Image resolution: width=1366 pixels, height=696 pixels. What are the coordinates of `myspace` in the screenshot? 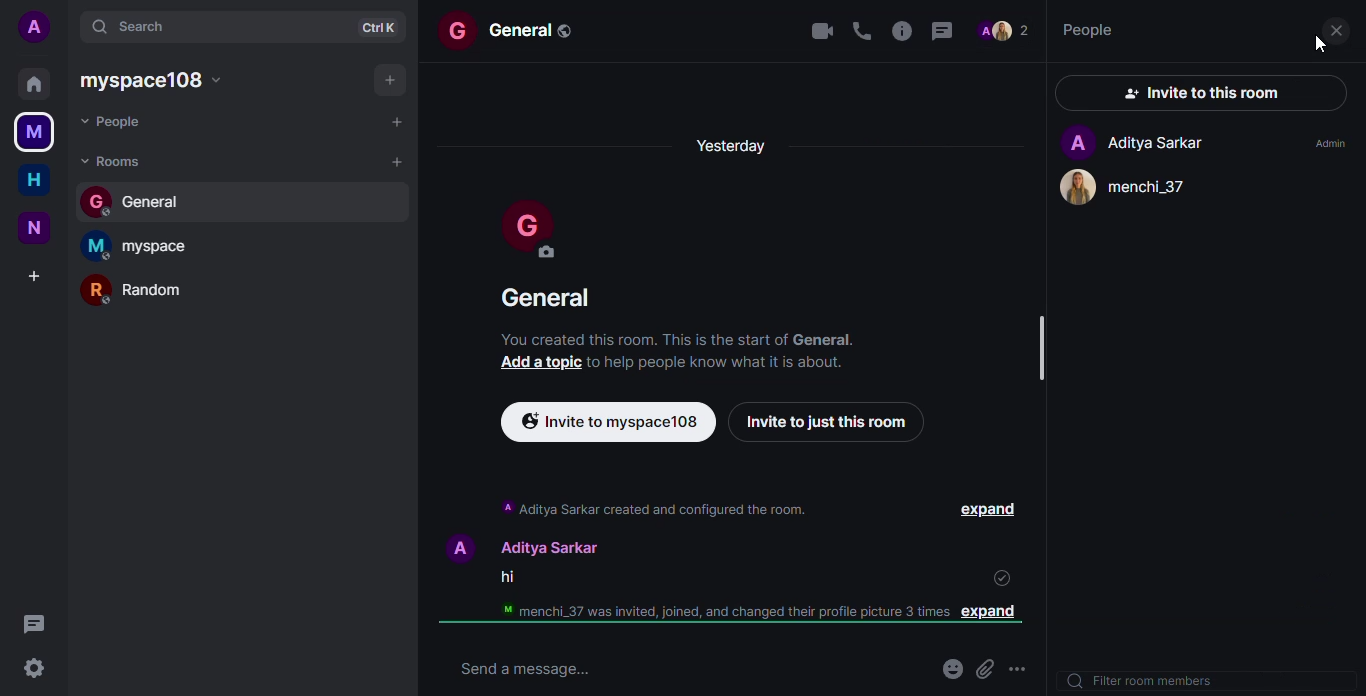 It's located at (144, 243).